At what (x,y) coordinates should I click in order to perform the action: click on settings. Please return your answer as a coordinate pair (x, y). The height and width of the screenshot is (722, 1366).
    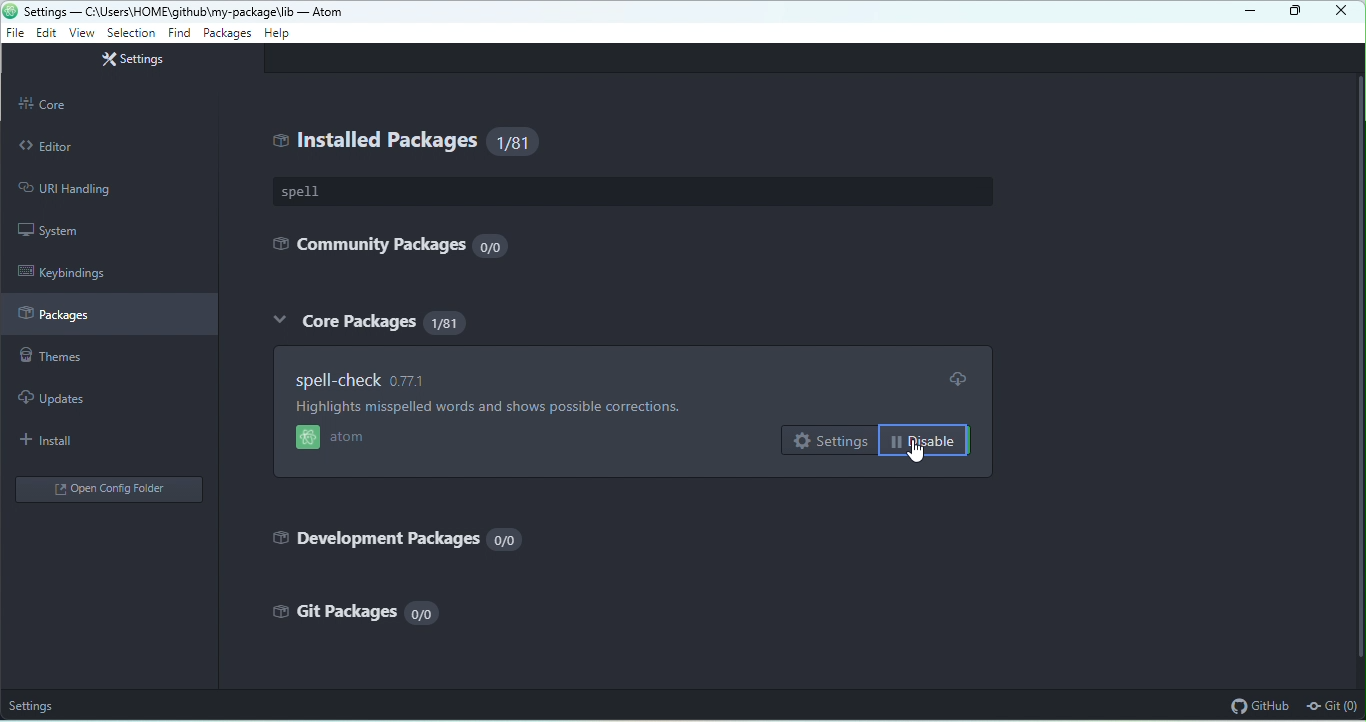
    Looking at the image, I should click on (35, 705).